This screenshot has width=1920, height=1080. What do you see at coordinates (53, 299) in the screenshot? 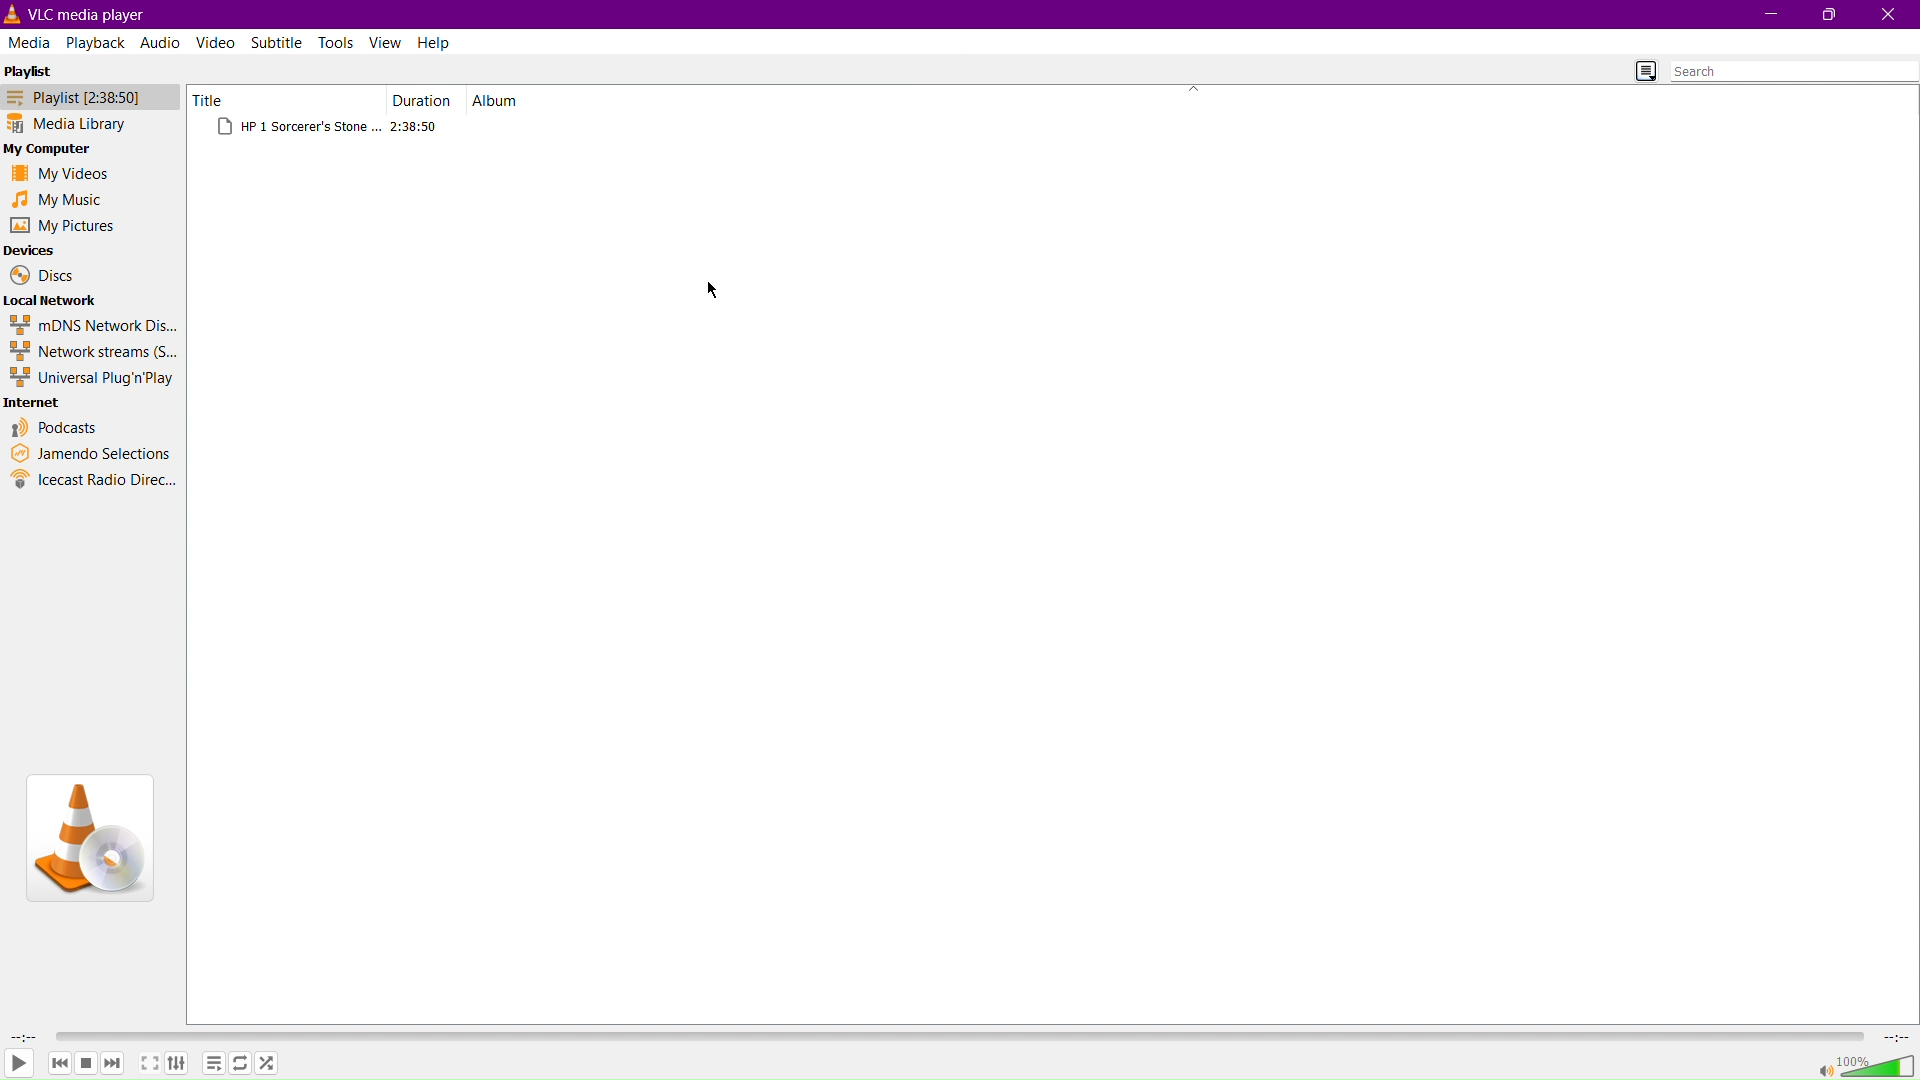
I see `Local Network` at bounding box center [53, 299].